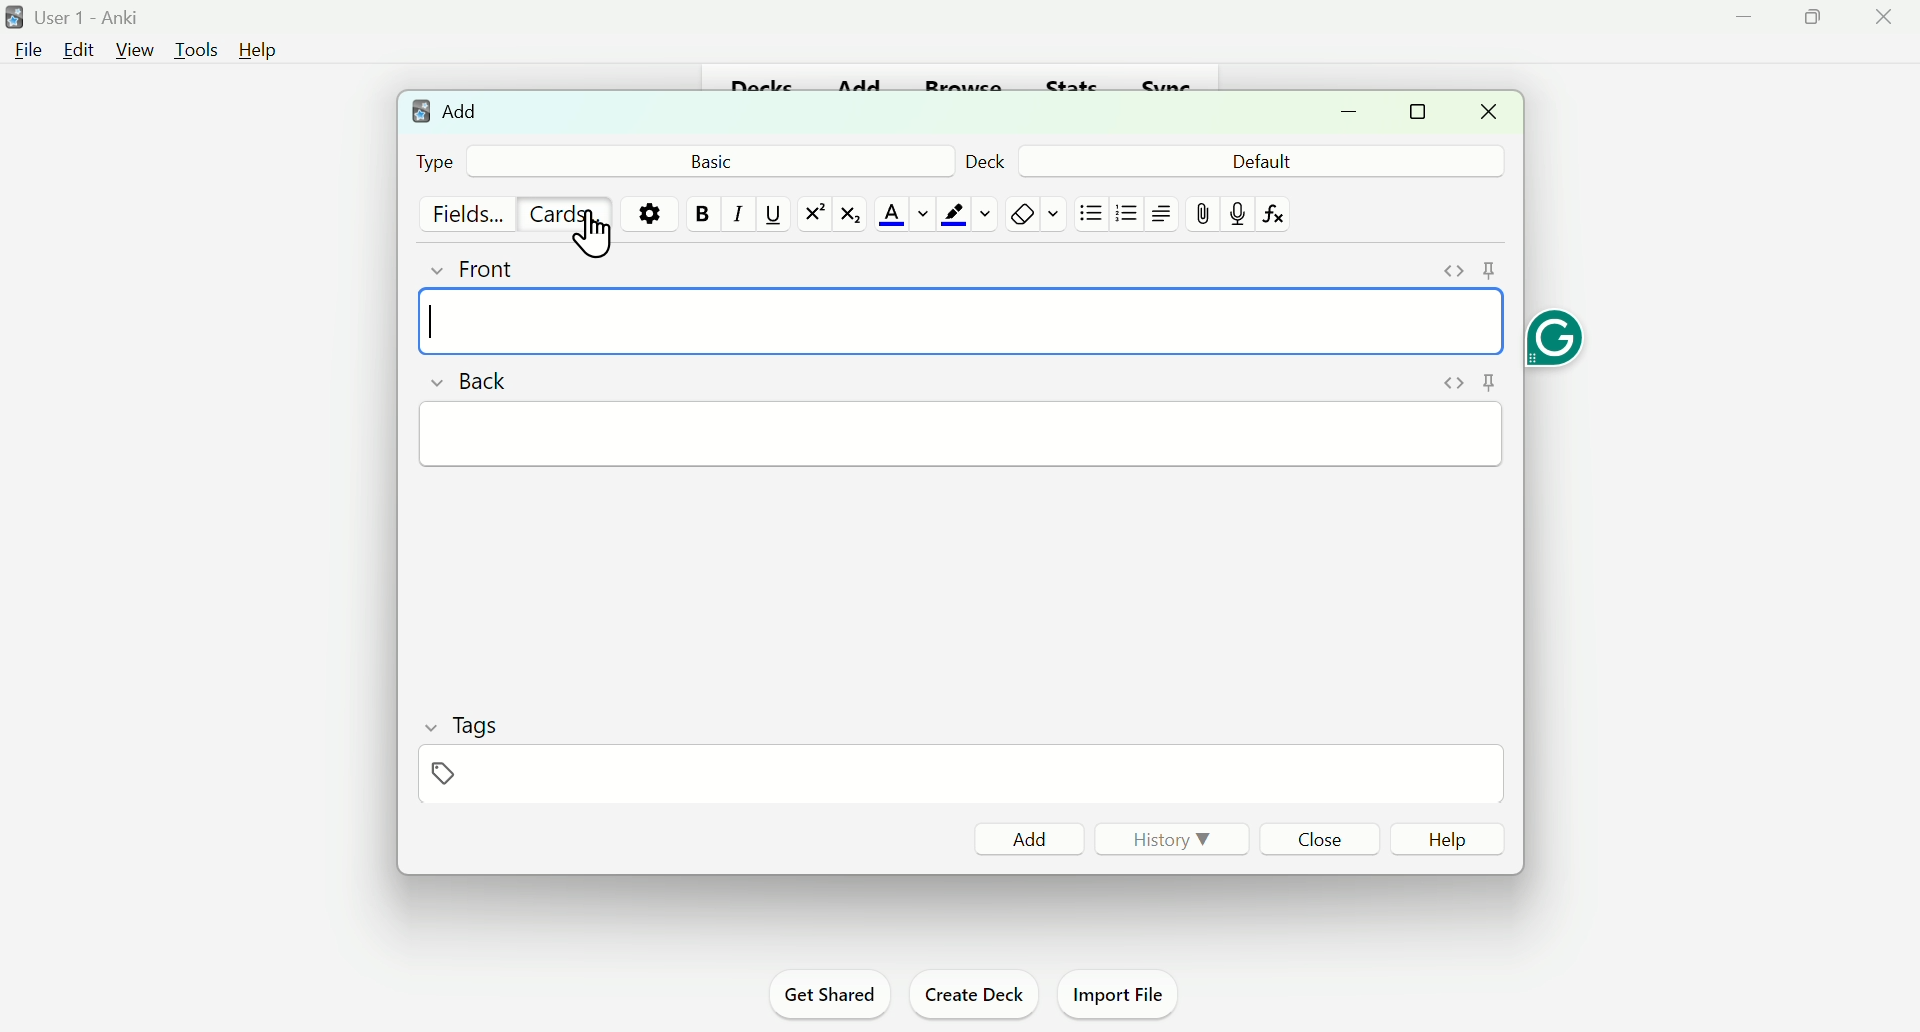 The height and width of the screenshot is (1032, 1920). I want to click on logo, so click(14, 15).